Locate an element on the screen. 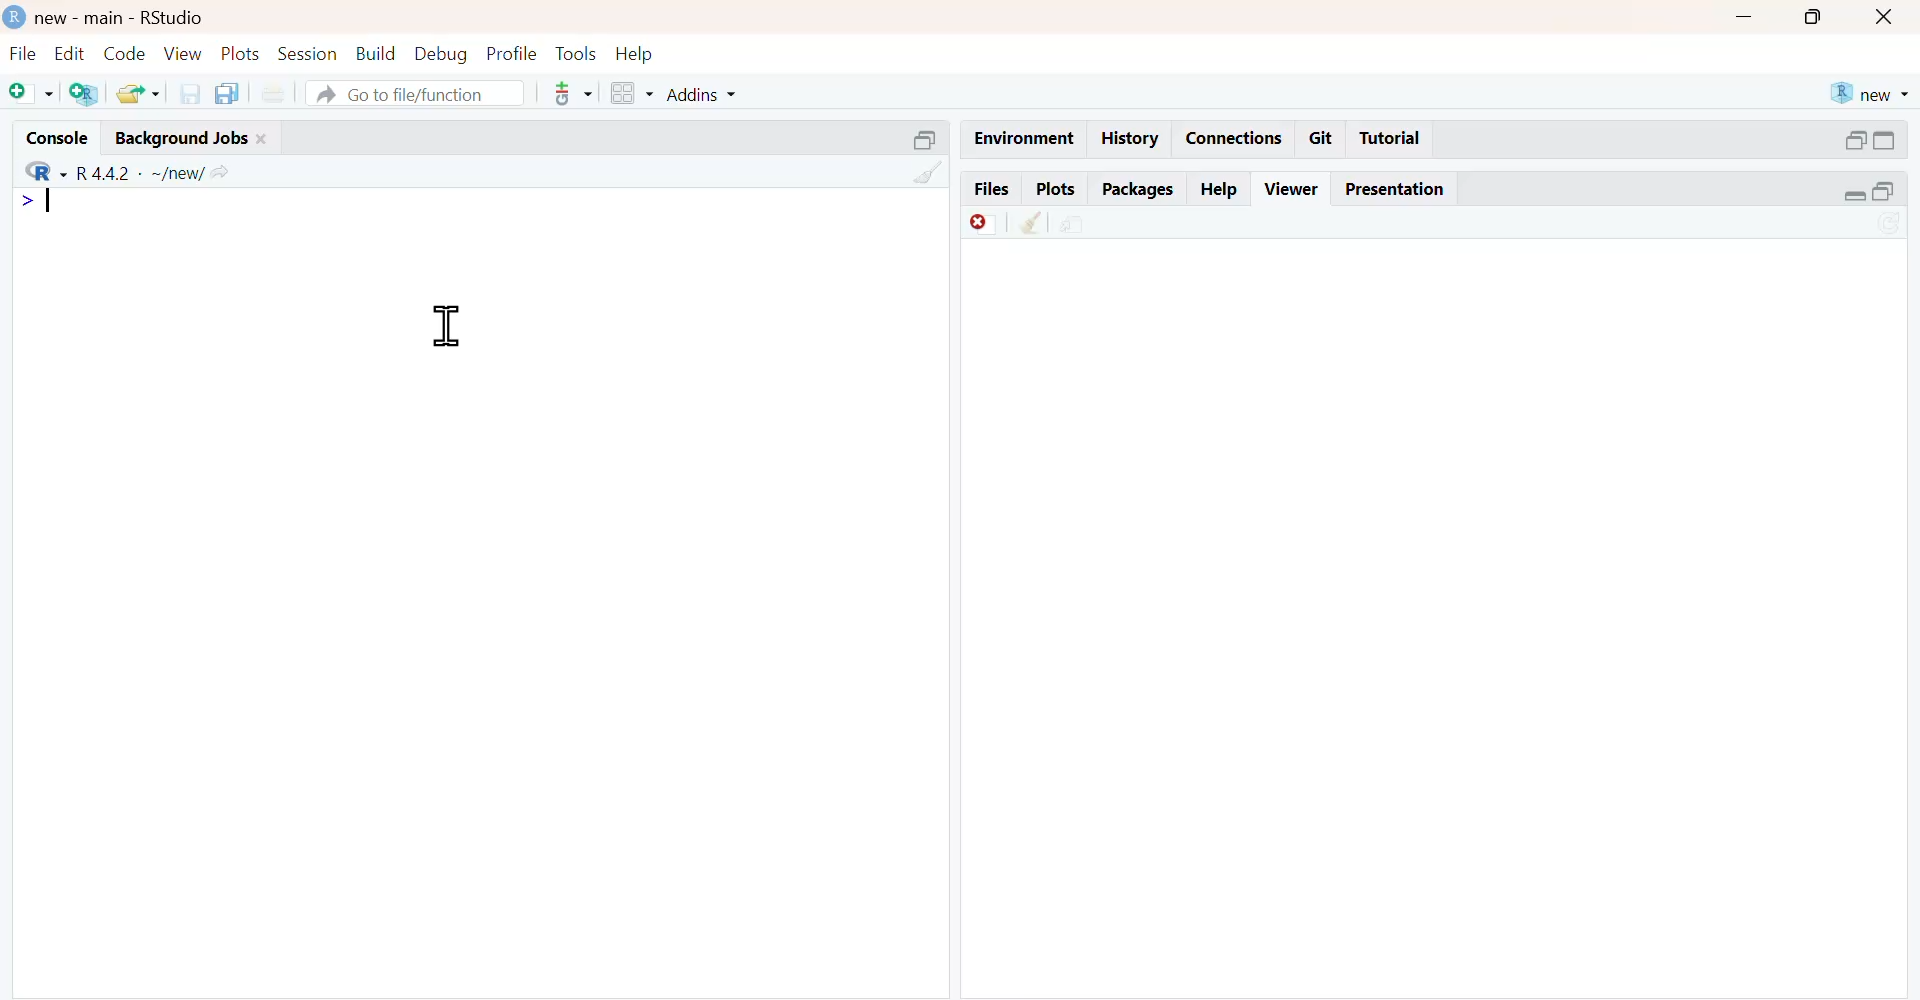 The width and height of the screenshot is (1920, 1000). minimise is located at coordinates (1743, 16).